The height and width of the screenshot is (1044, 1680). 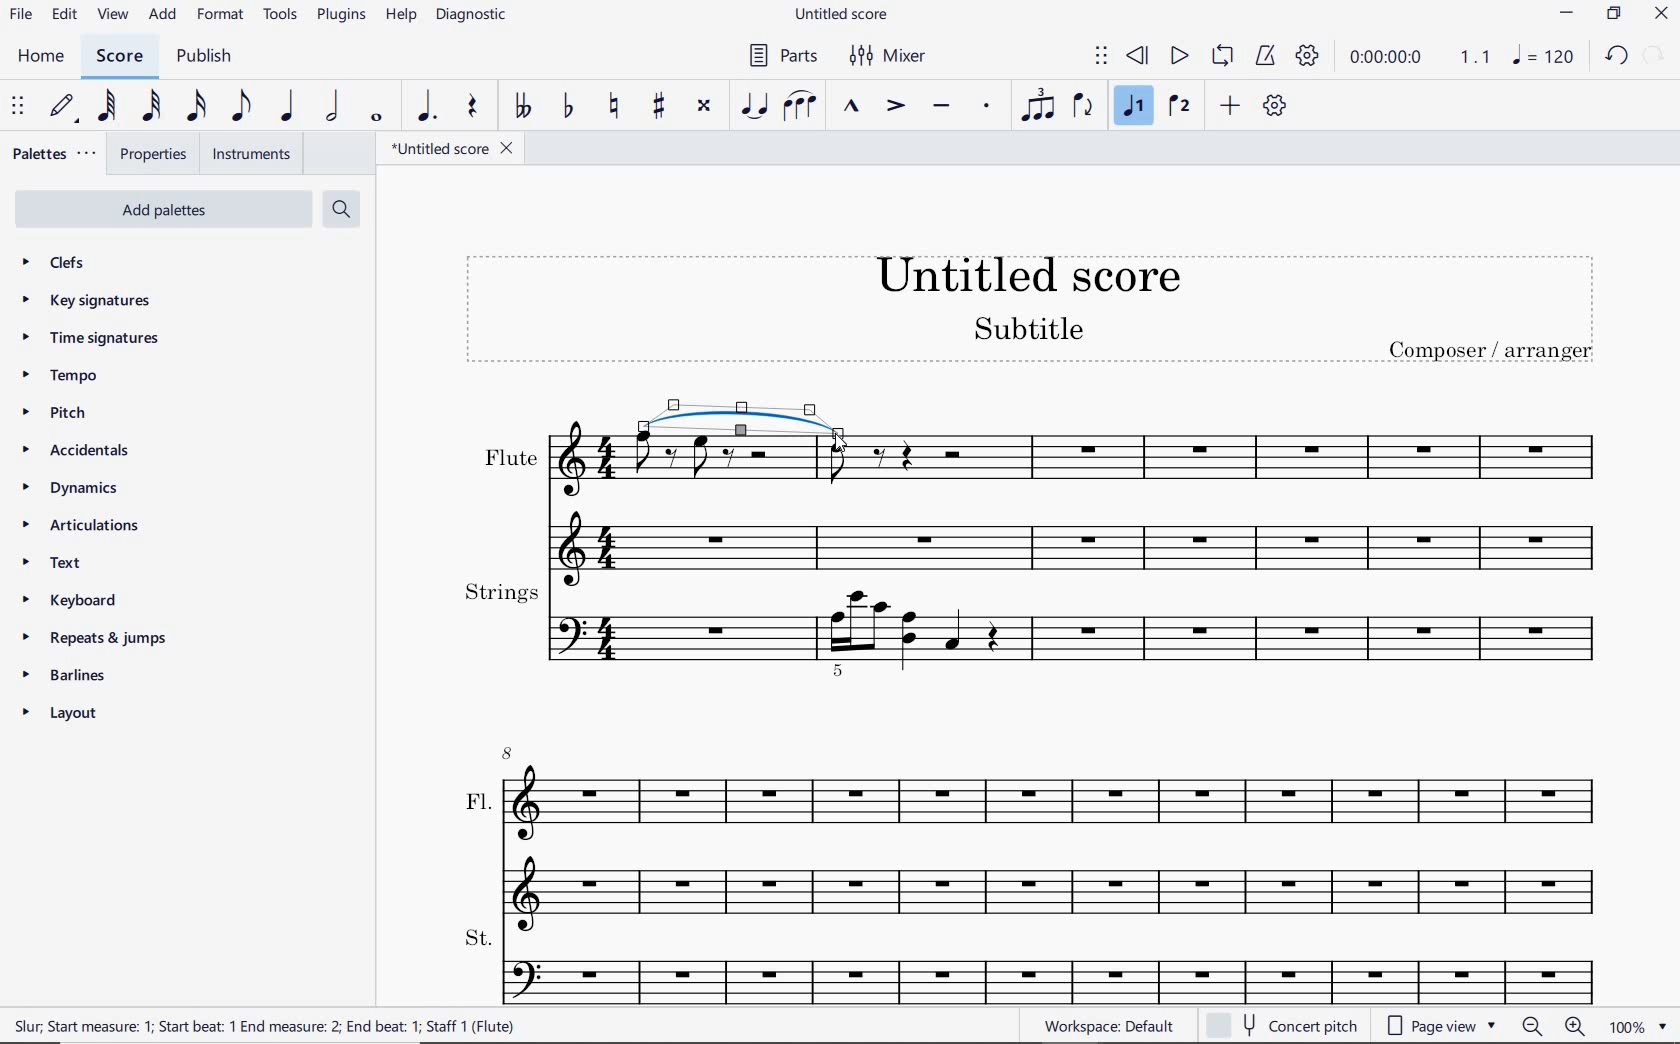 I want to click on add palettes, so click(x=165, y=208).